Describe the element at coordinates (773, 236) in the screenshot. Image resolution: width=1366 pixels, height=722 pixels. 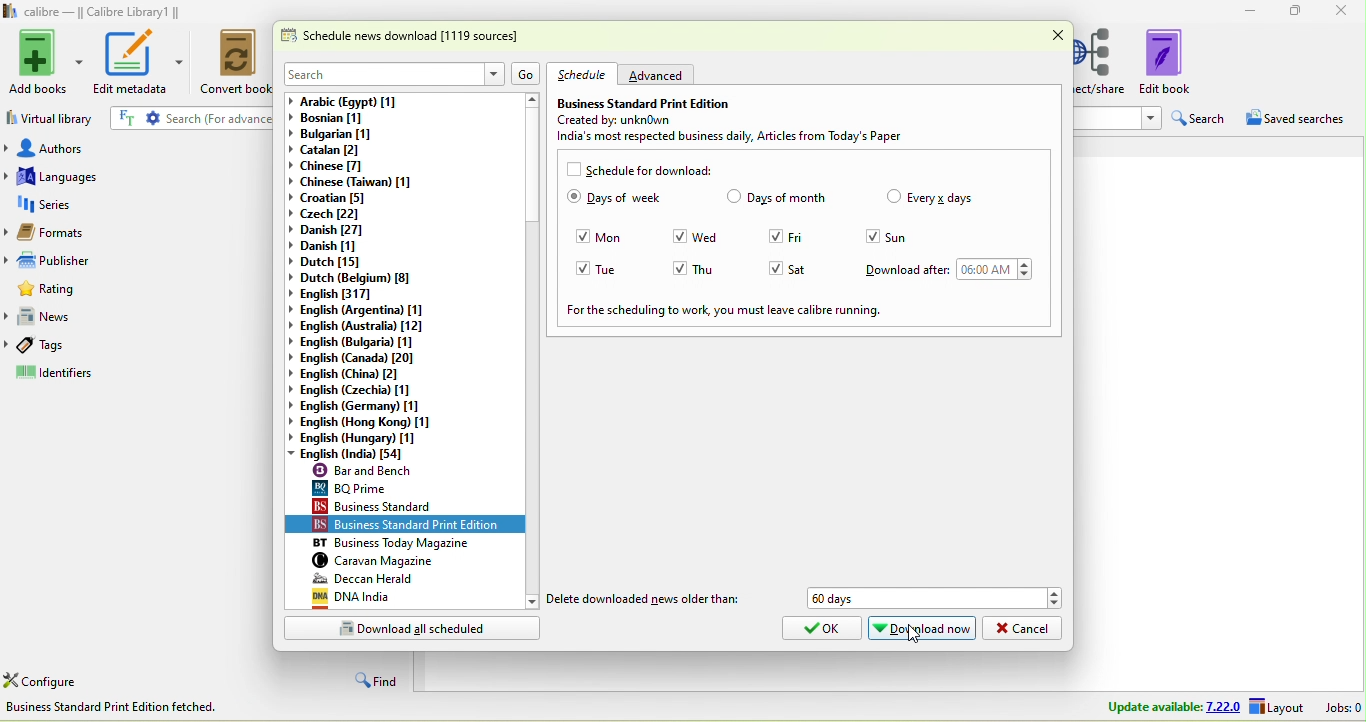
I see `Checkbox` at that location.